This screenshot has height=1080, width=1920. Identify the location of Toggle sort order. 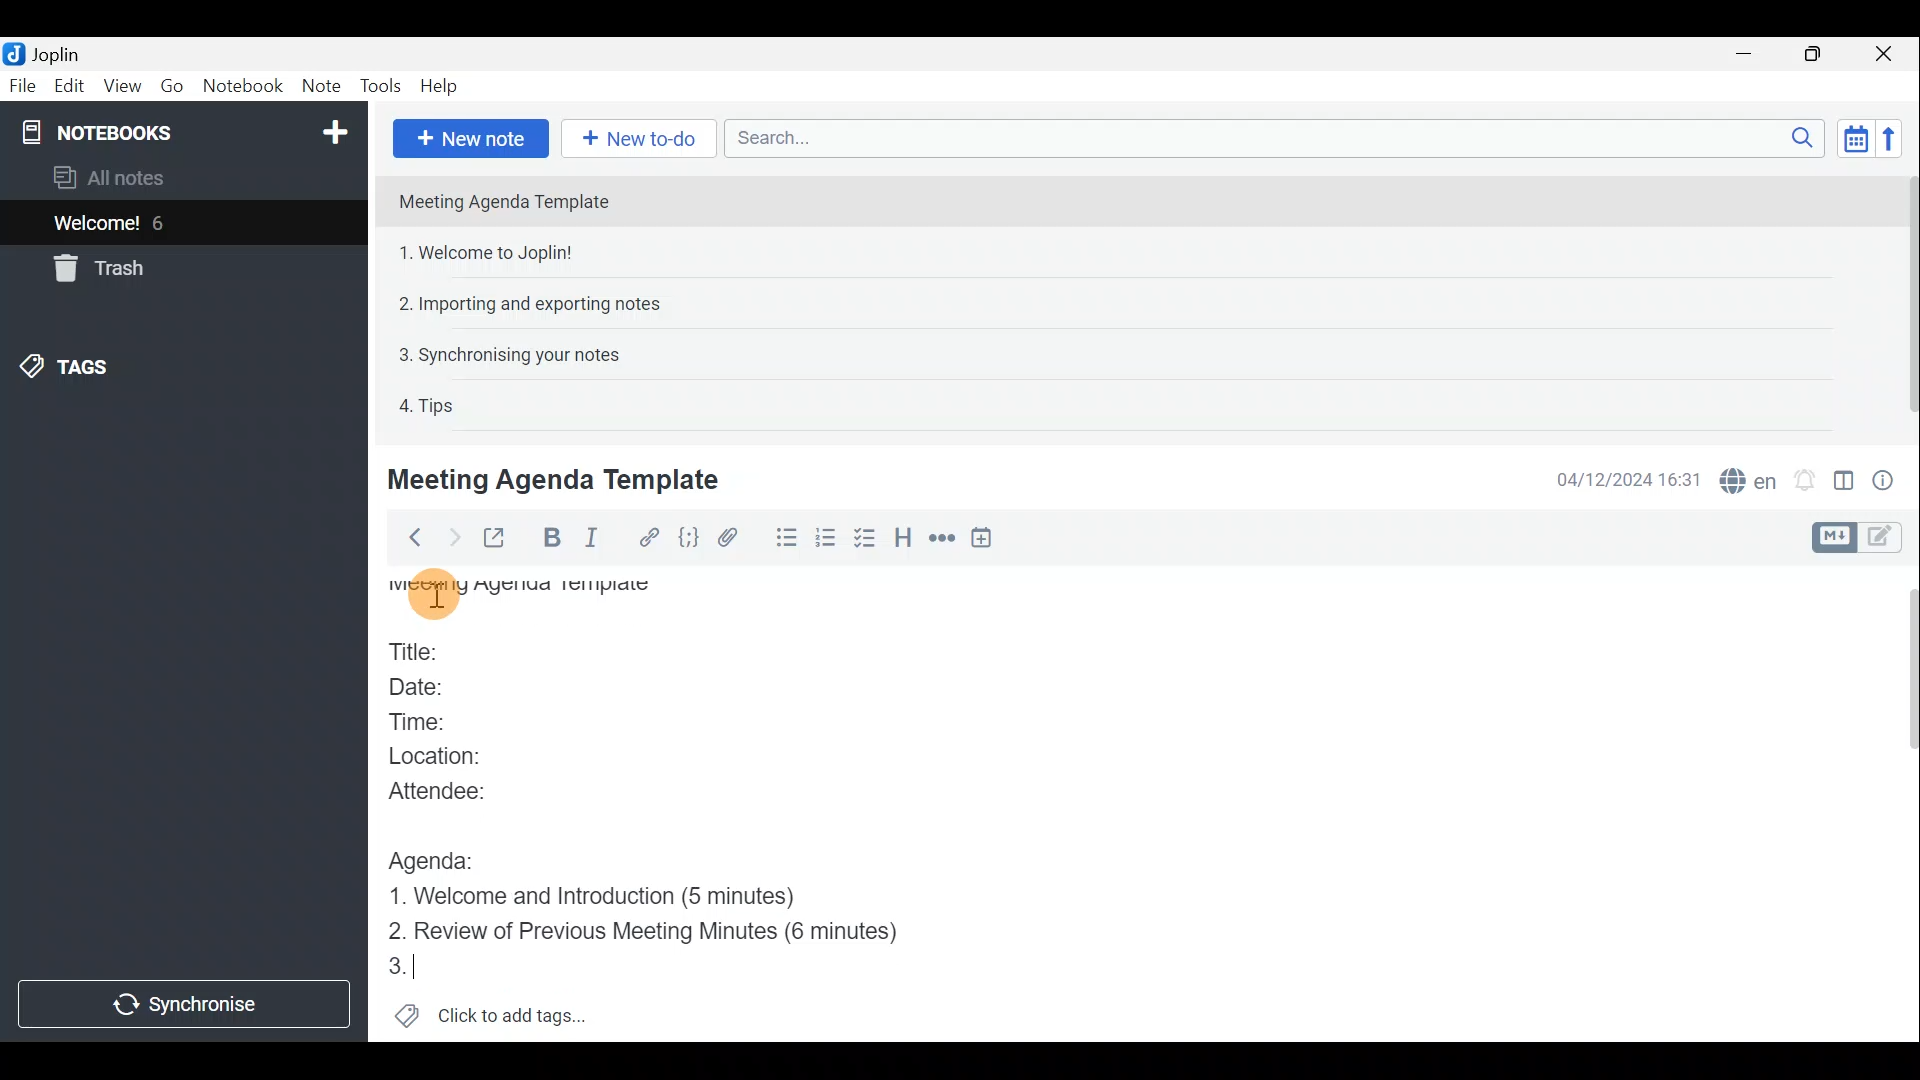
(1852, 136).